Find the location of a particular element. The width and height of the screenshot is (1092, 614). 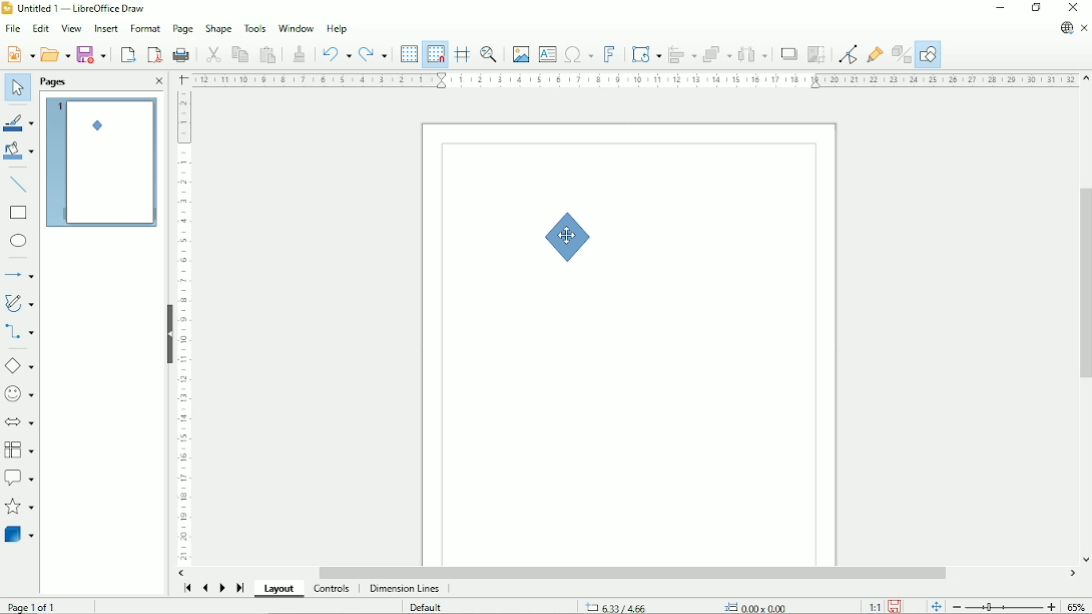

New is located at coordinates (20, 54).